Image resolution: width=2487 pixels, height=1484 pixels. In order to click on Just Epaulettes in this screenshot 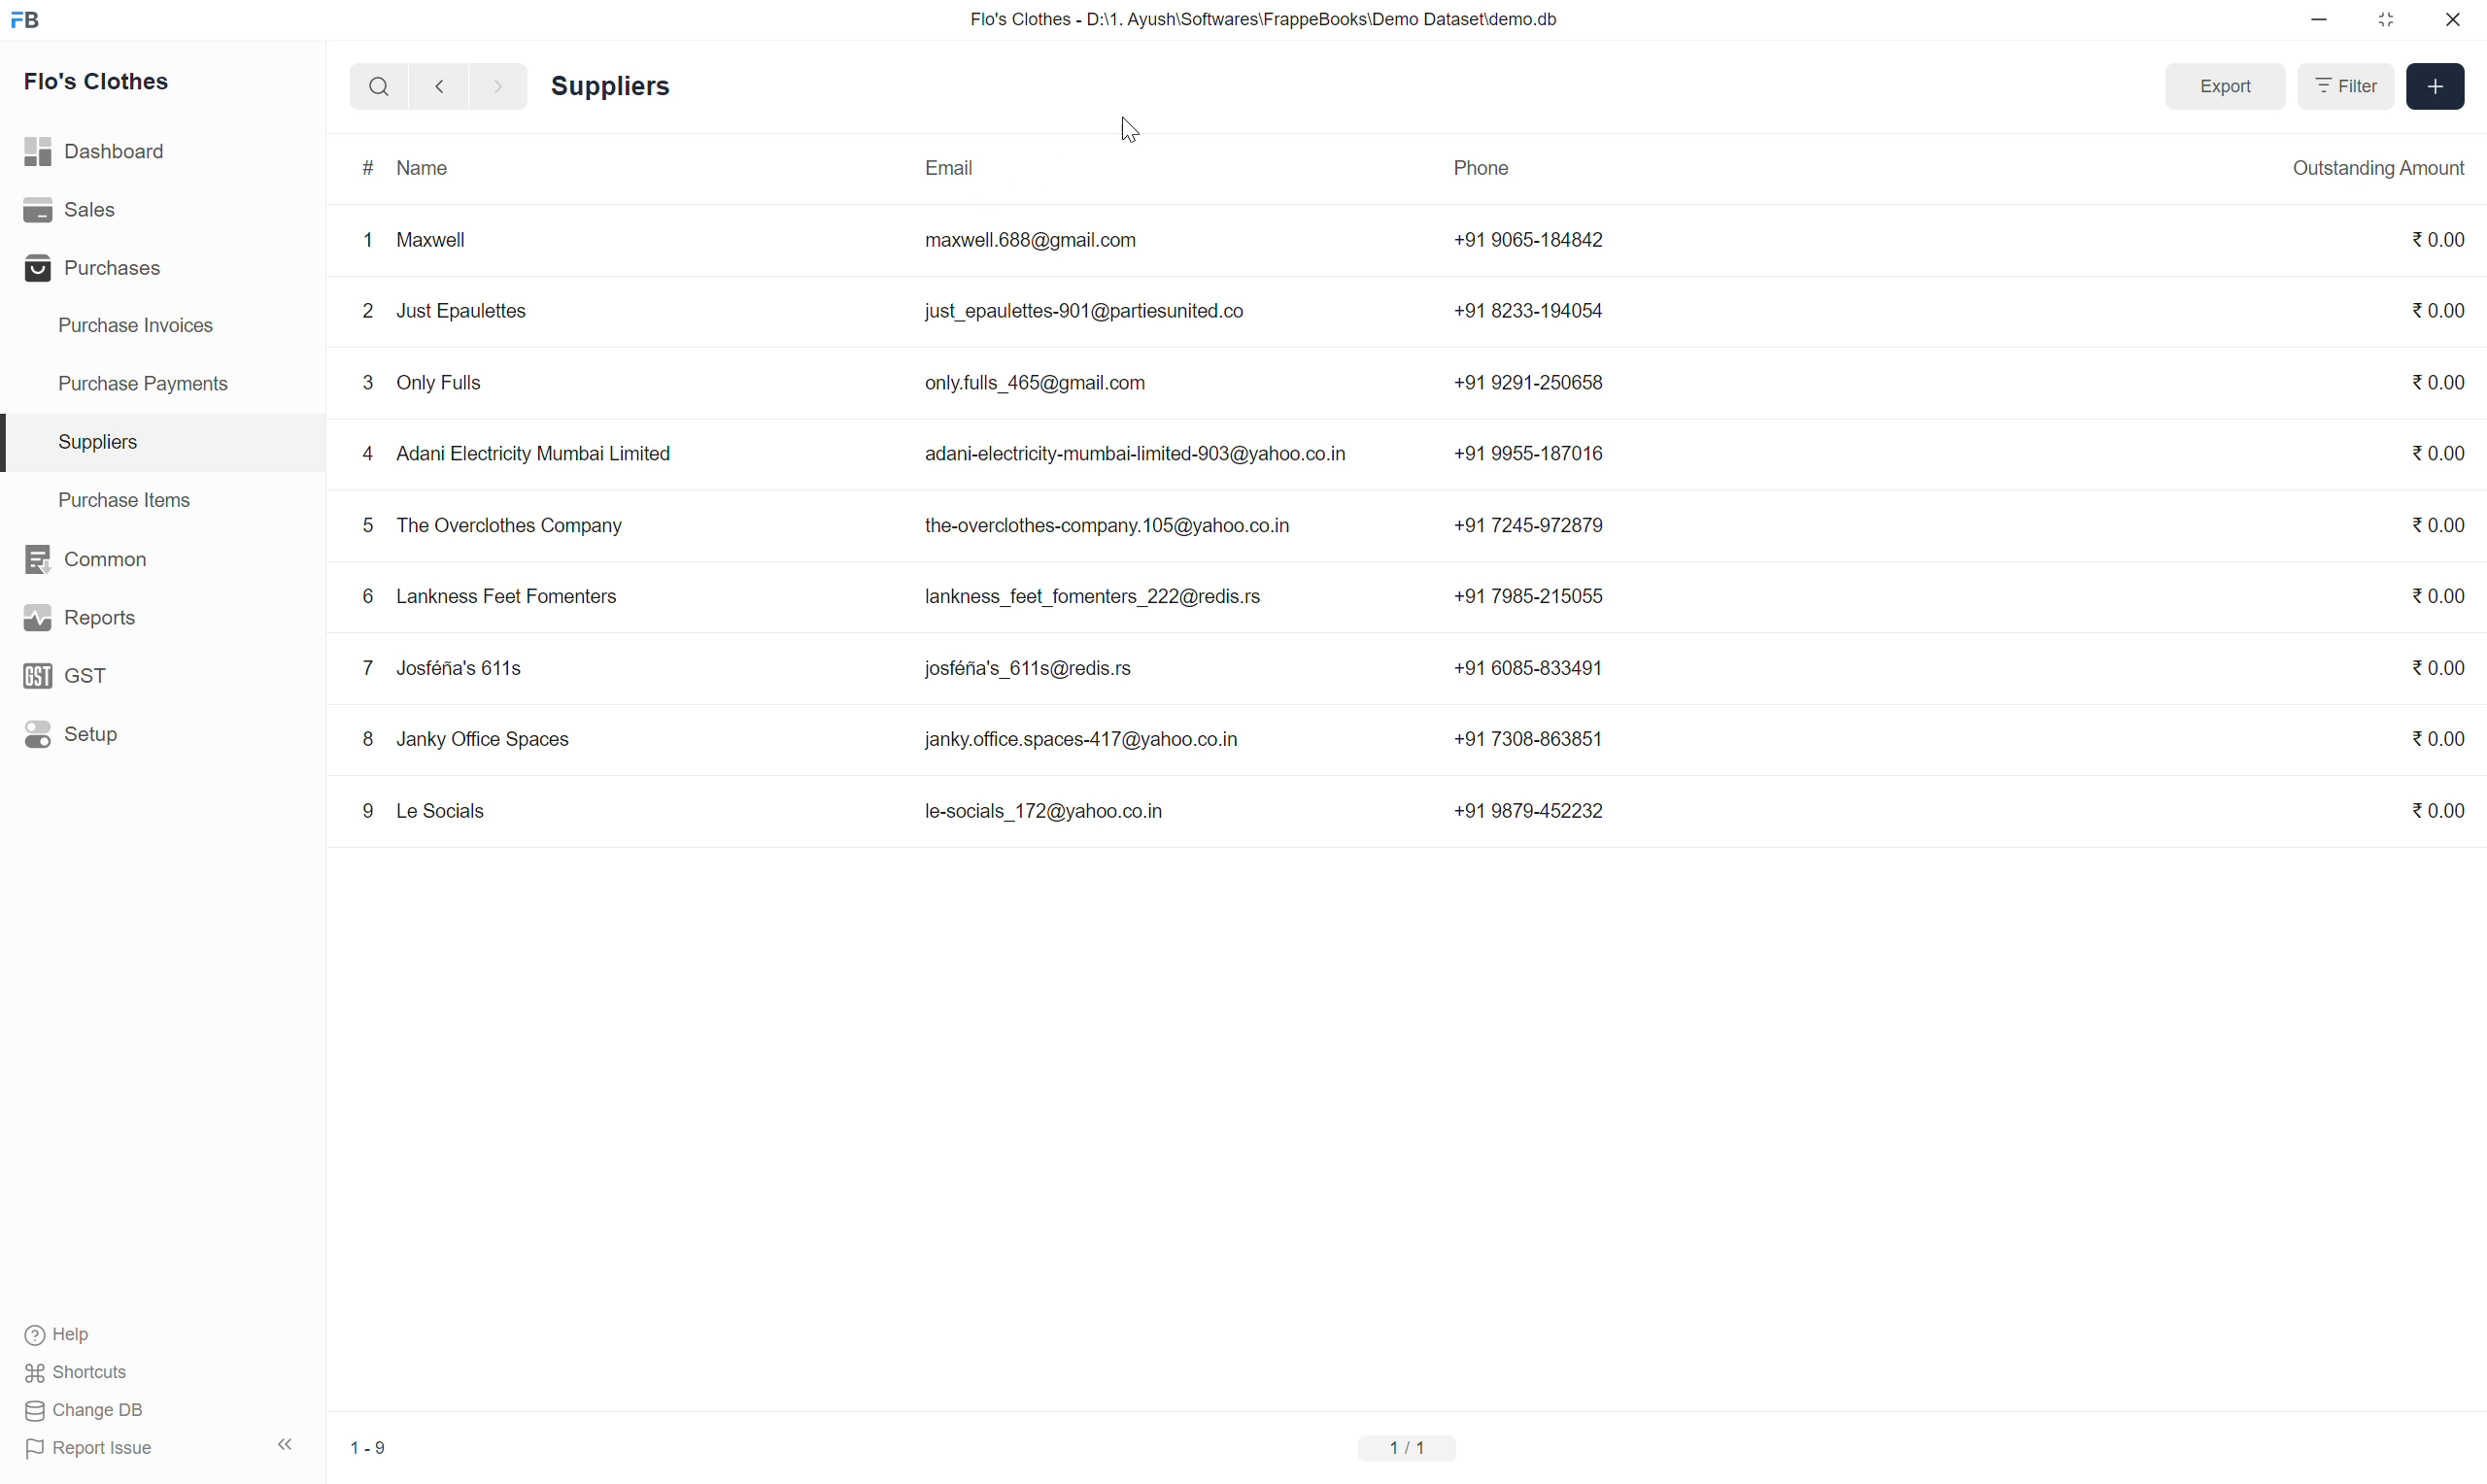, I will do `click(465, 312)`.